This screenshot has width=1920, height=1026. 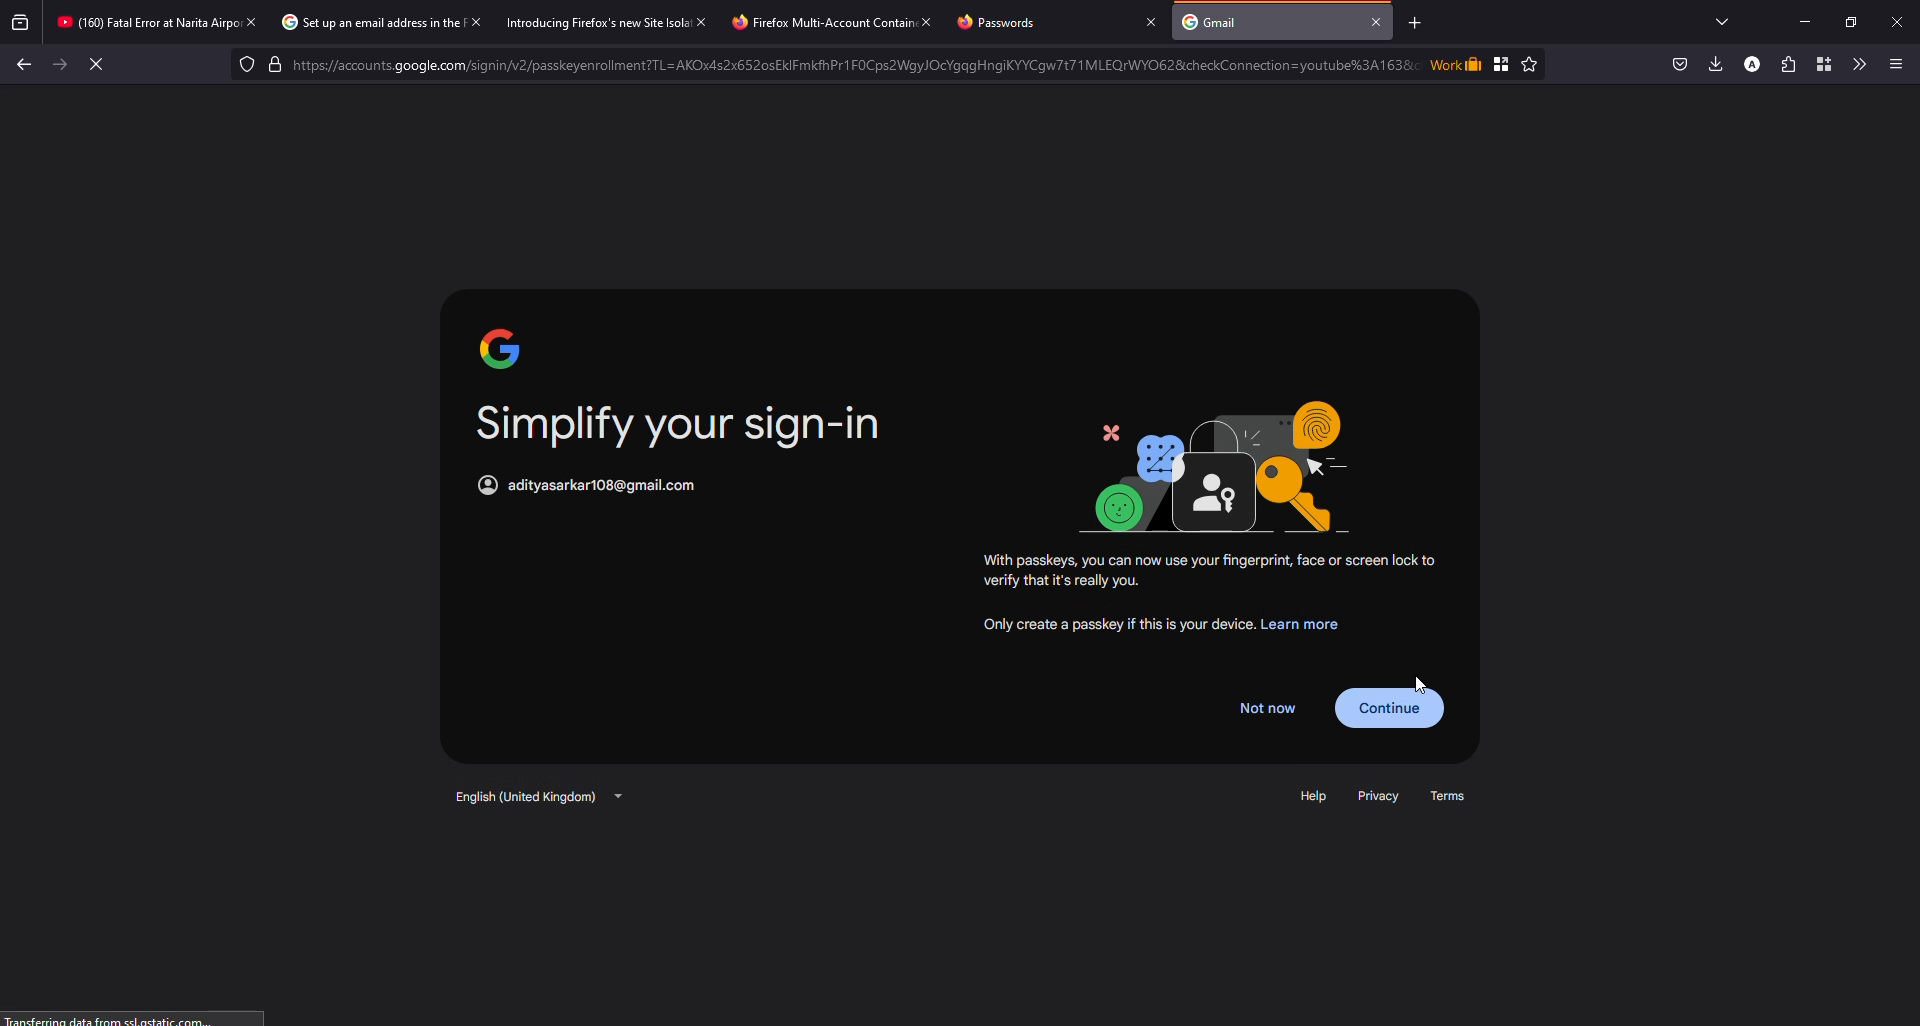 What do you see at coordinates (1677, 64) in the screenshot?
I see `save to pocket` at bounding box center [1677, 64].